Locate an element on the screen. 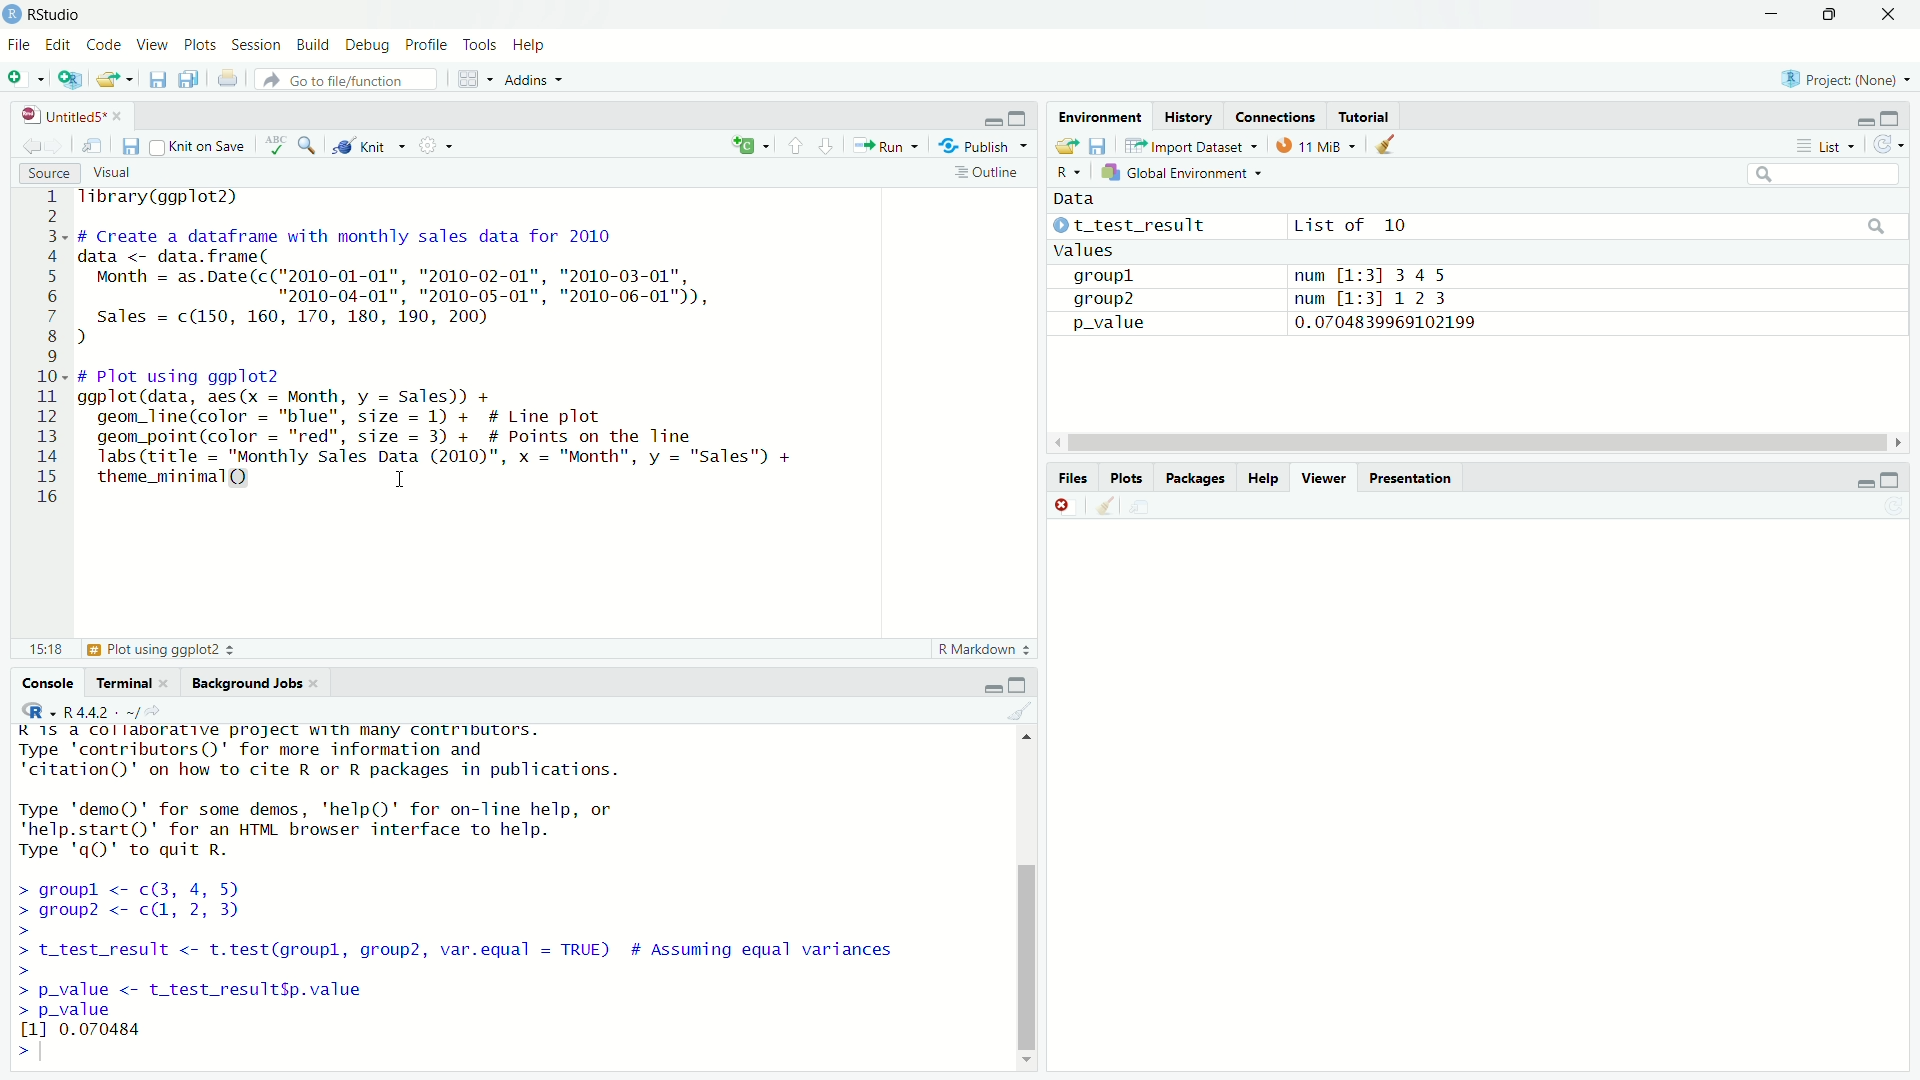  clear workspace is located at coordinates (1102, 508).